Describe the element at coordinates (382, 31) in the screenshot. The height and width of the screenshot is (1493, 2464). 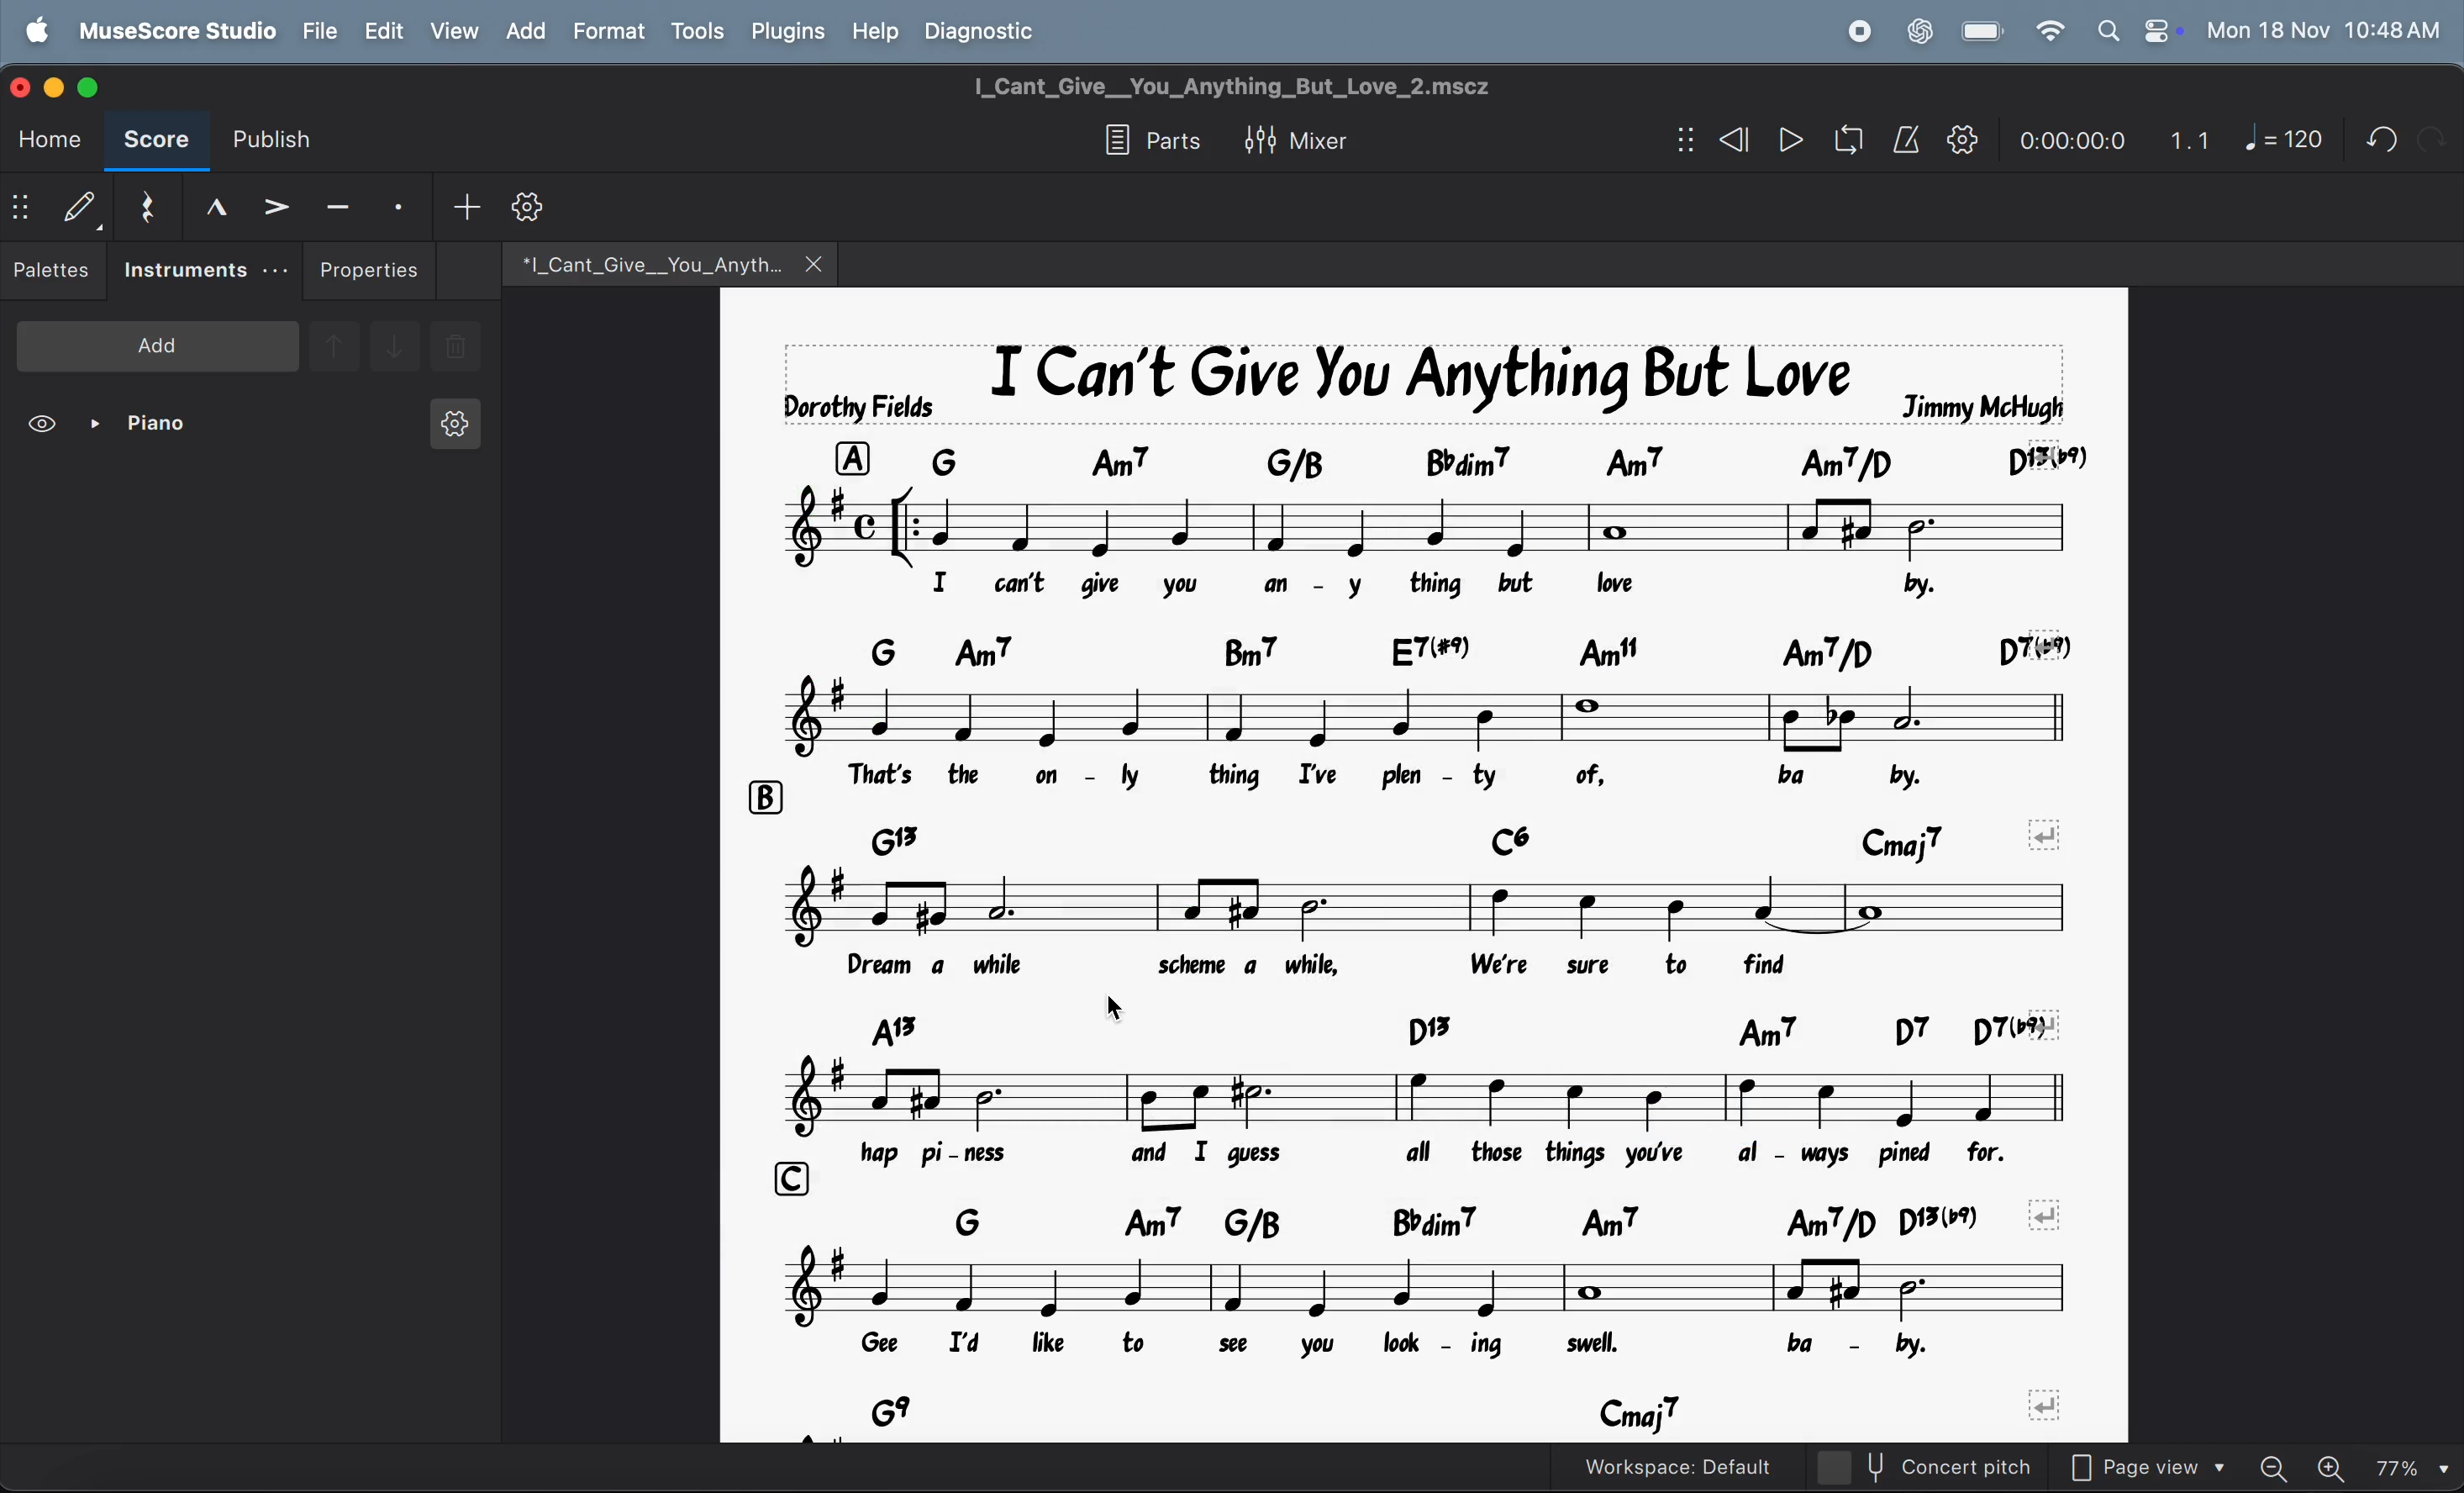
I see `edit ` at that location.